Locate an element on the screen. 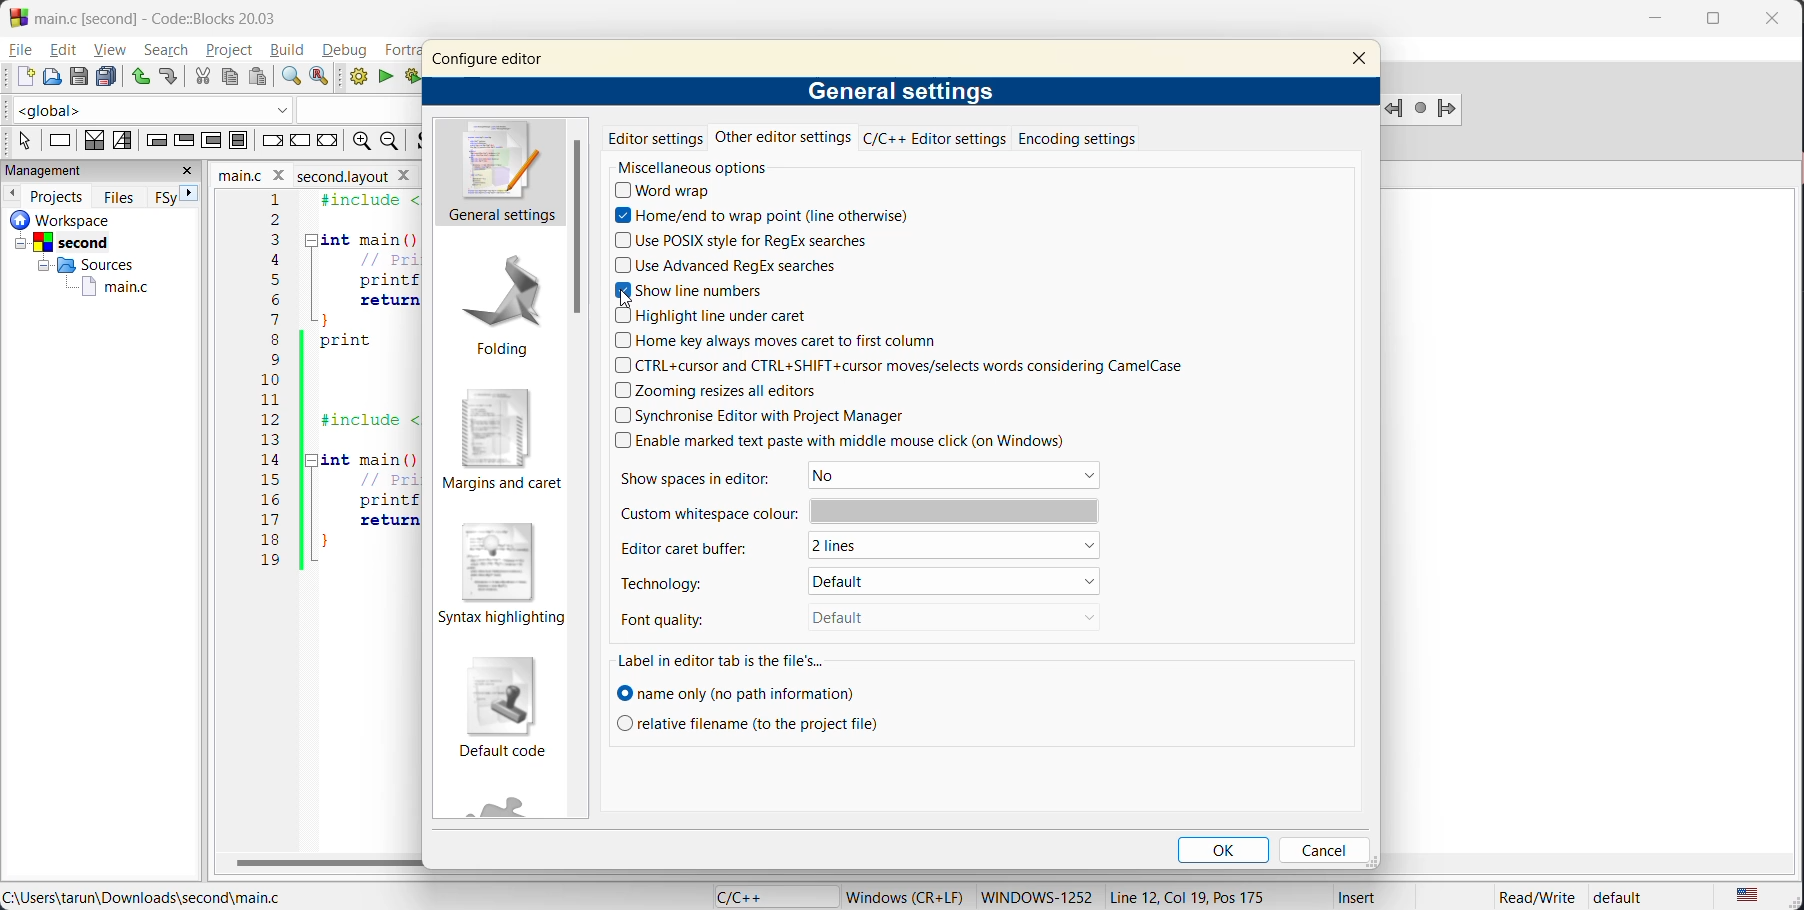 This screenshot has height=910, width=1804. block instruction is located at coordinates (241, 140).